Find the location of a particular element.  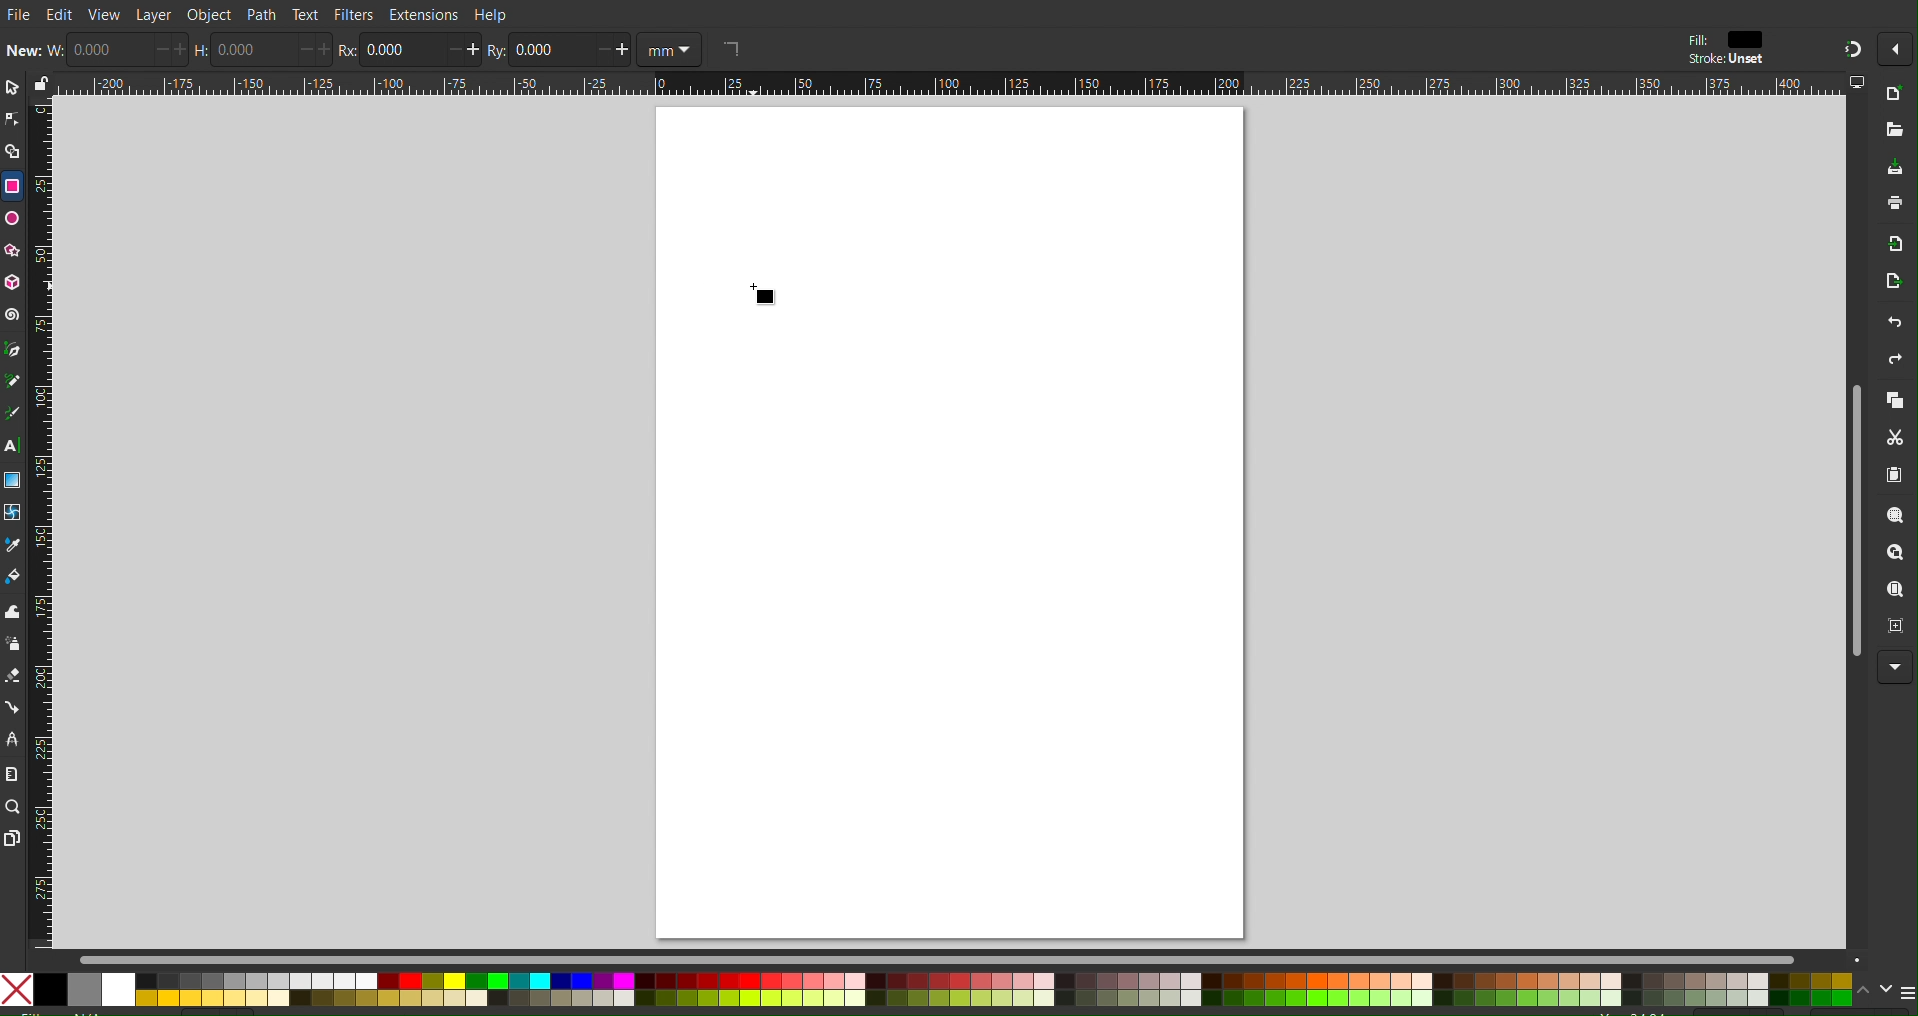

Zoom Drawing is located at coordinates (1898, 556).